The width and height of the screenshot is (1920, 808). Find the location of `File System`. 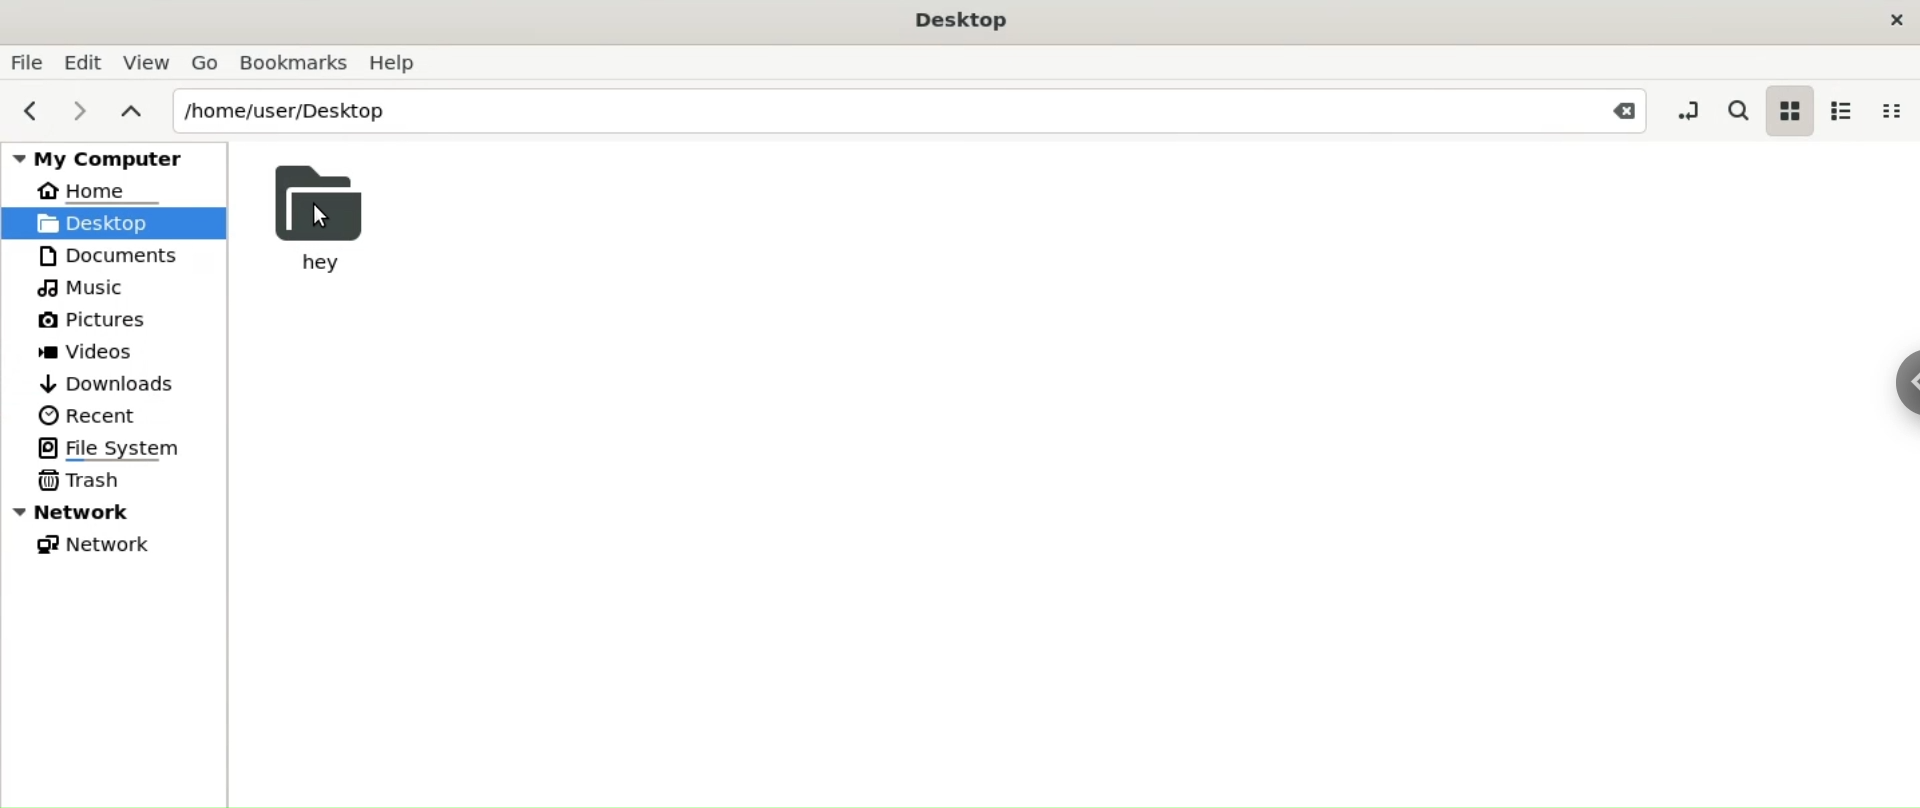

File System is located at coordinates (122, 446).